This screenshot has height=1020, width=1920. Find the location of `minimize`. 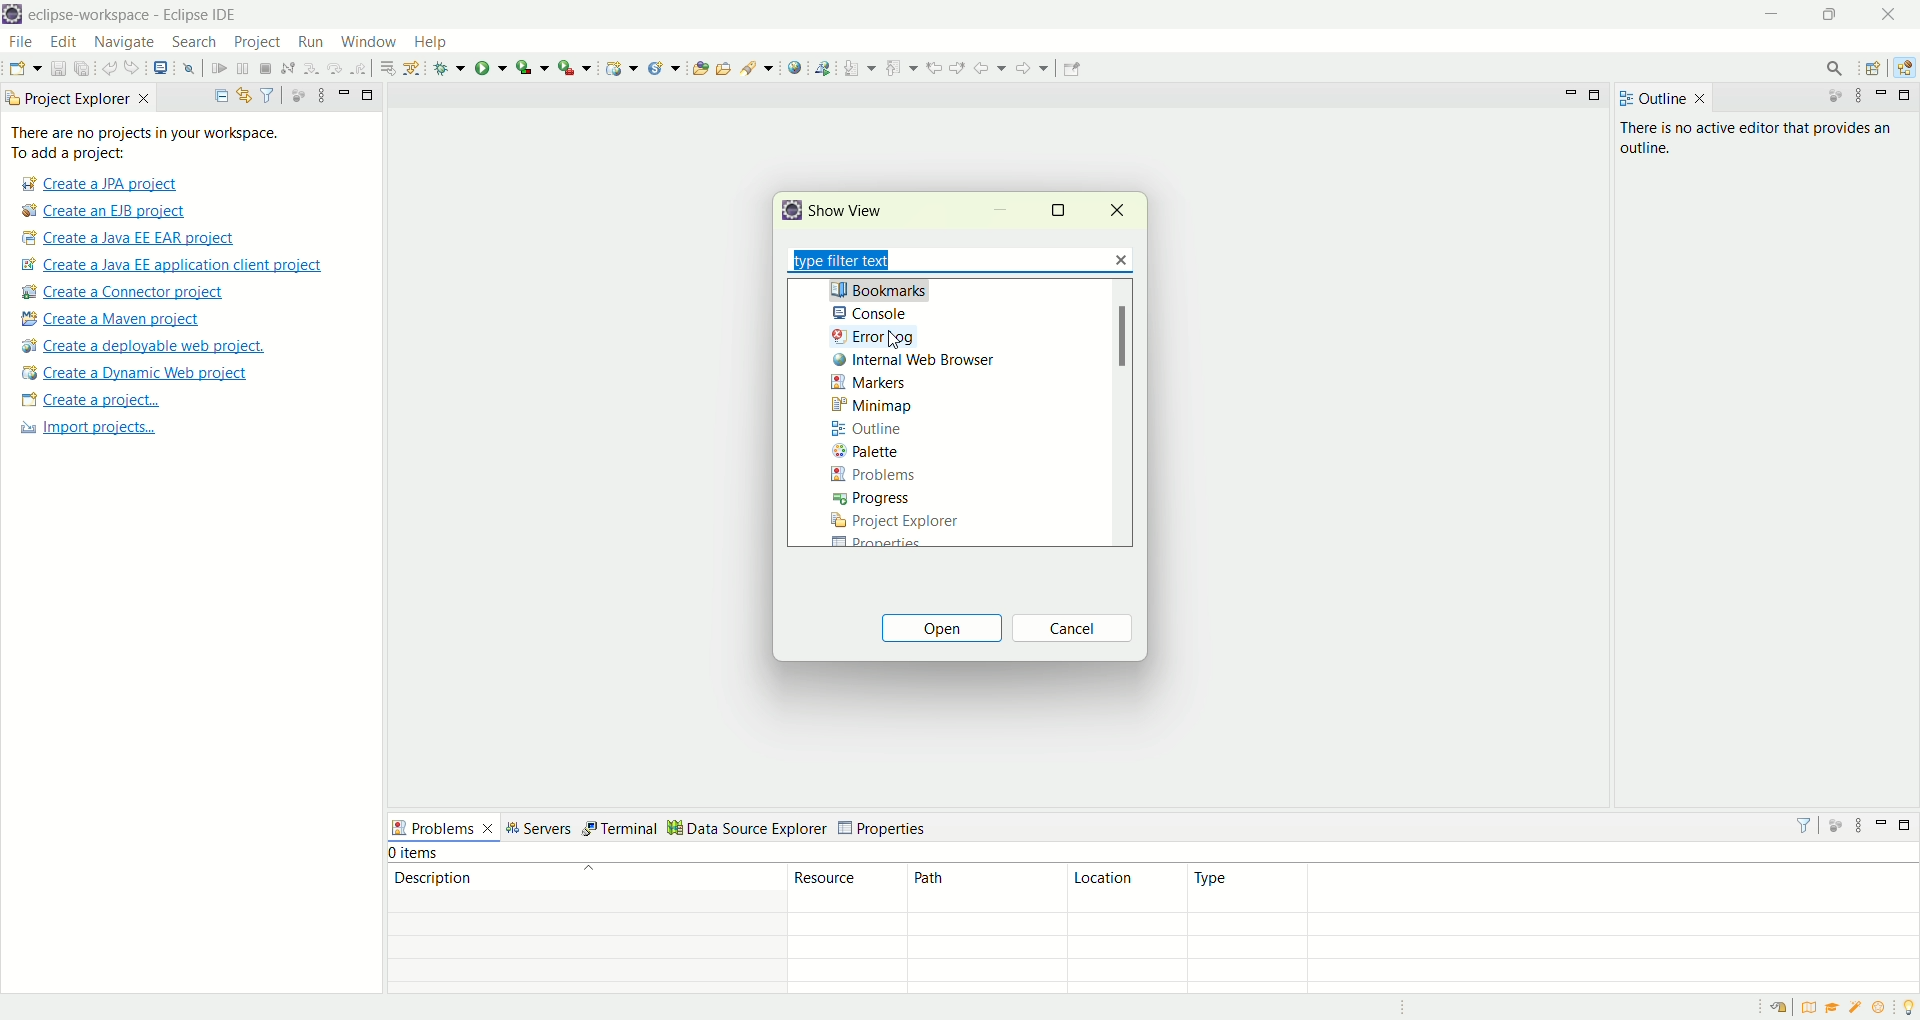

minimize is located at coordinates (342, 93).